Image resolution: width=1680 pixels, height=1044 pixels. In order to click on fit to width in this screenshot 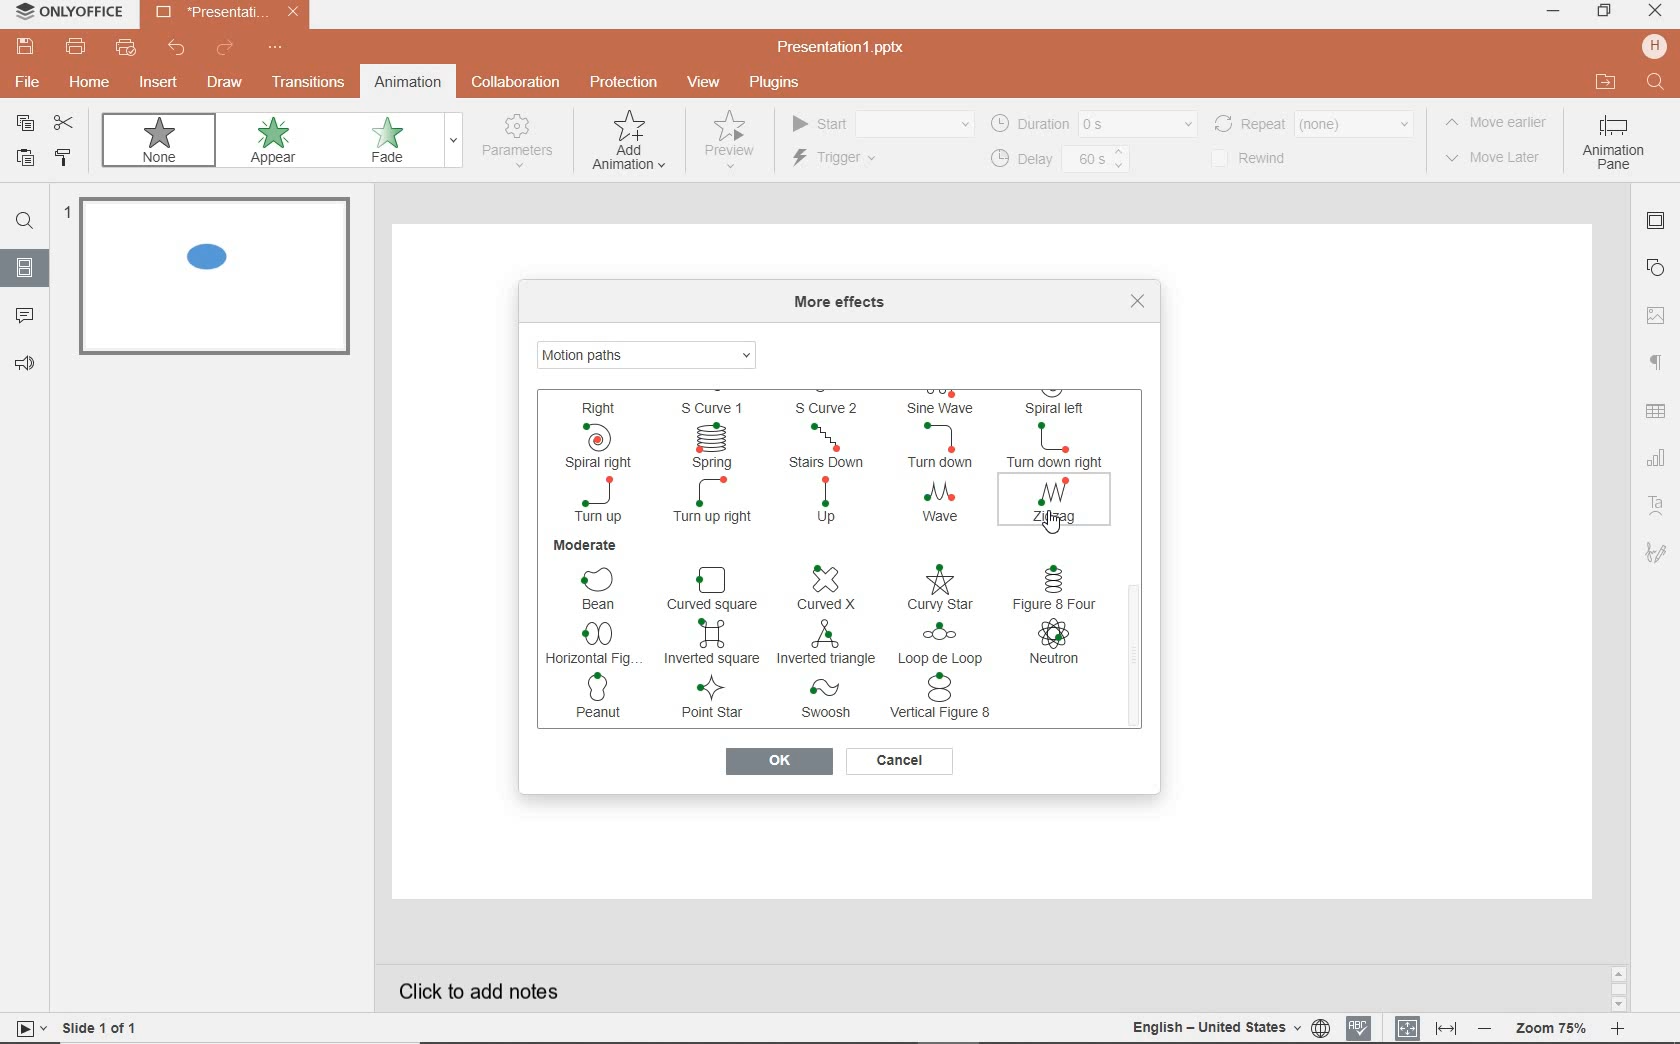, I will do `click(1448, 1026)`.